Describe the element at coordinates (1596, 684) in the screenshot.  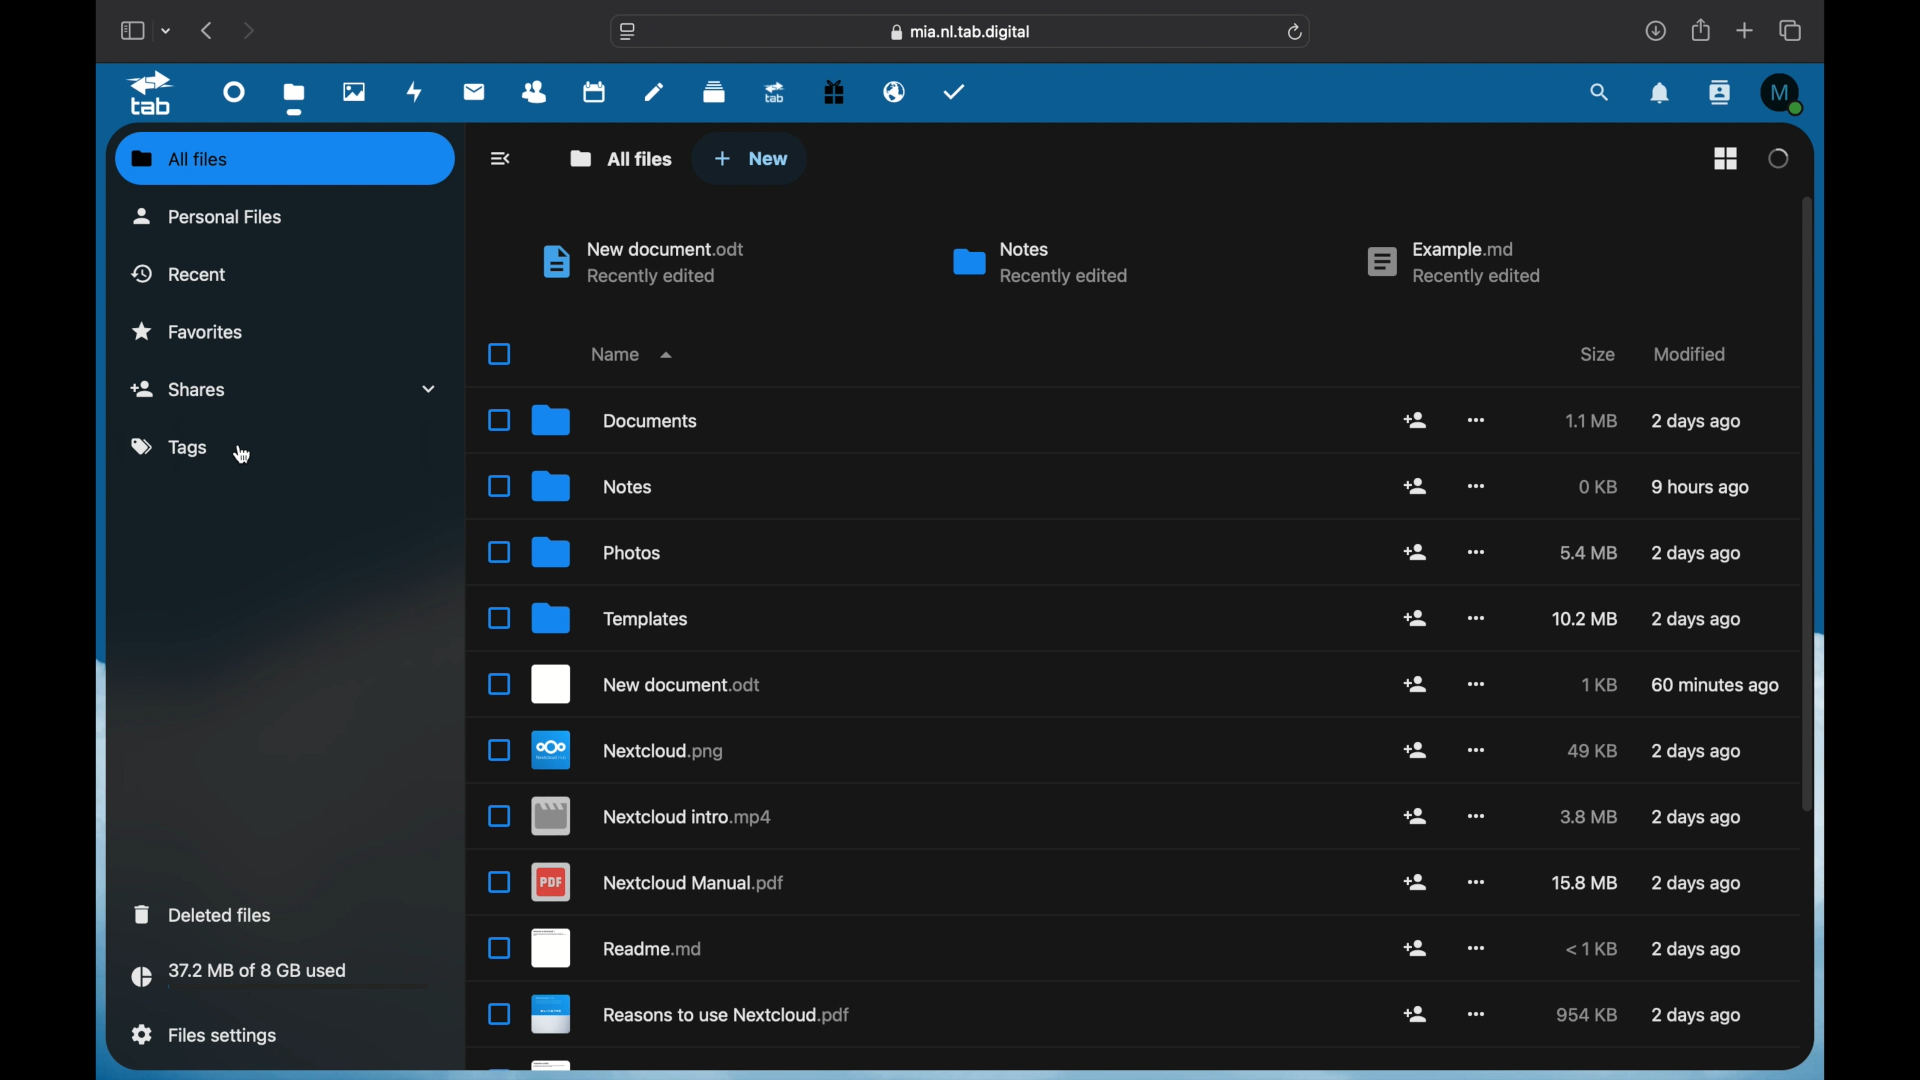
I see `size` at that location.